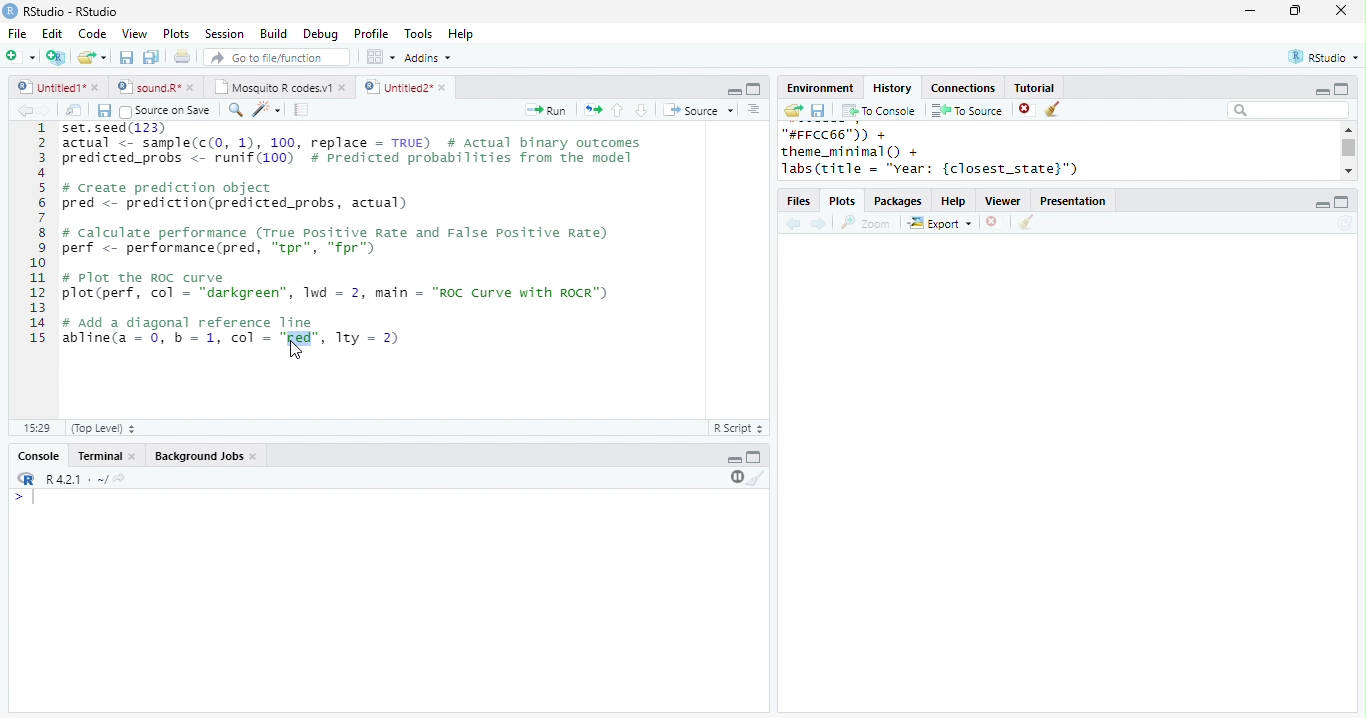 Image resolution: width=1366 pixels, height=718 pixels. I want to click on new file, so click(20, 56).